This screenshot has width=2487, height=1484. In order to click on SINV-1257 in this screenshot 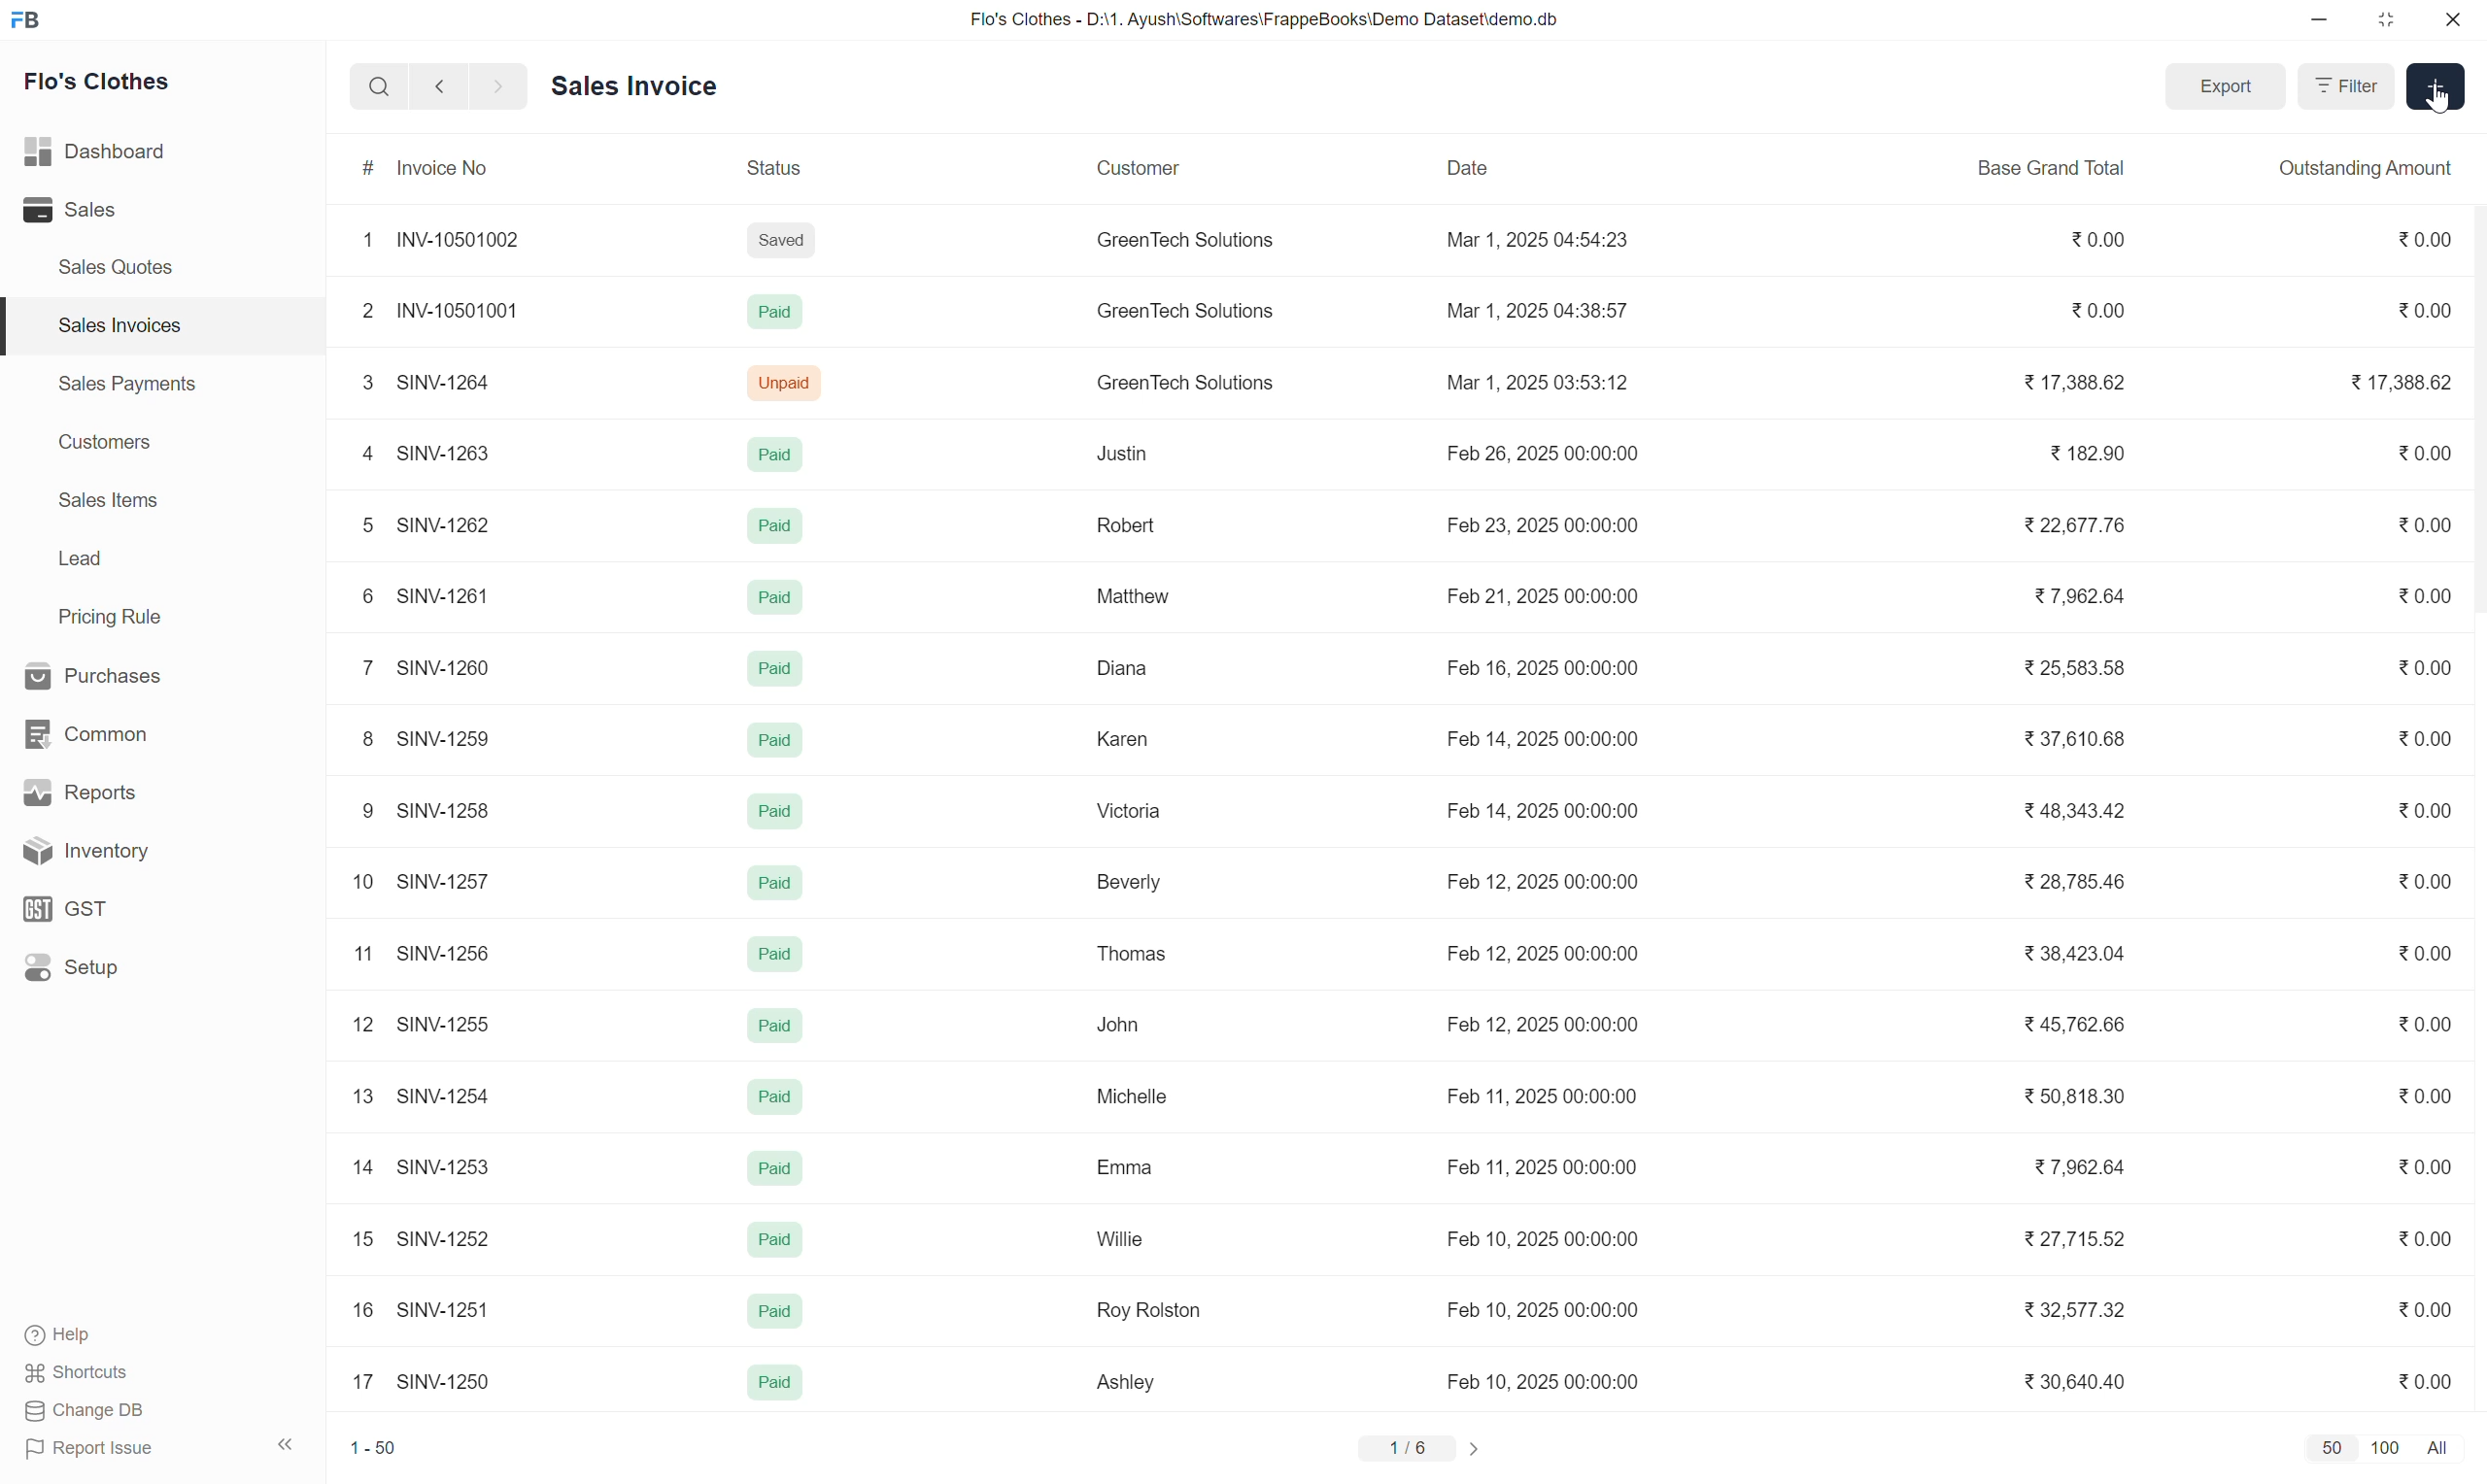, I will do `click(447, 884)`.